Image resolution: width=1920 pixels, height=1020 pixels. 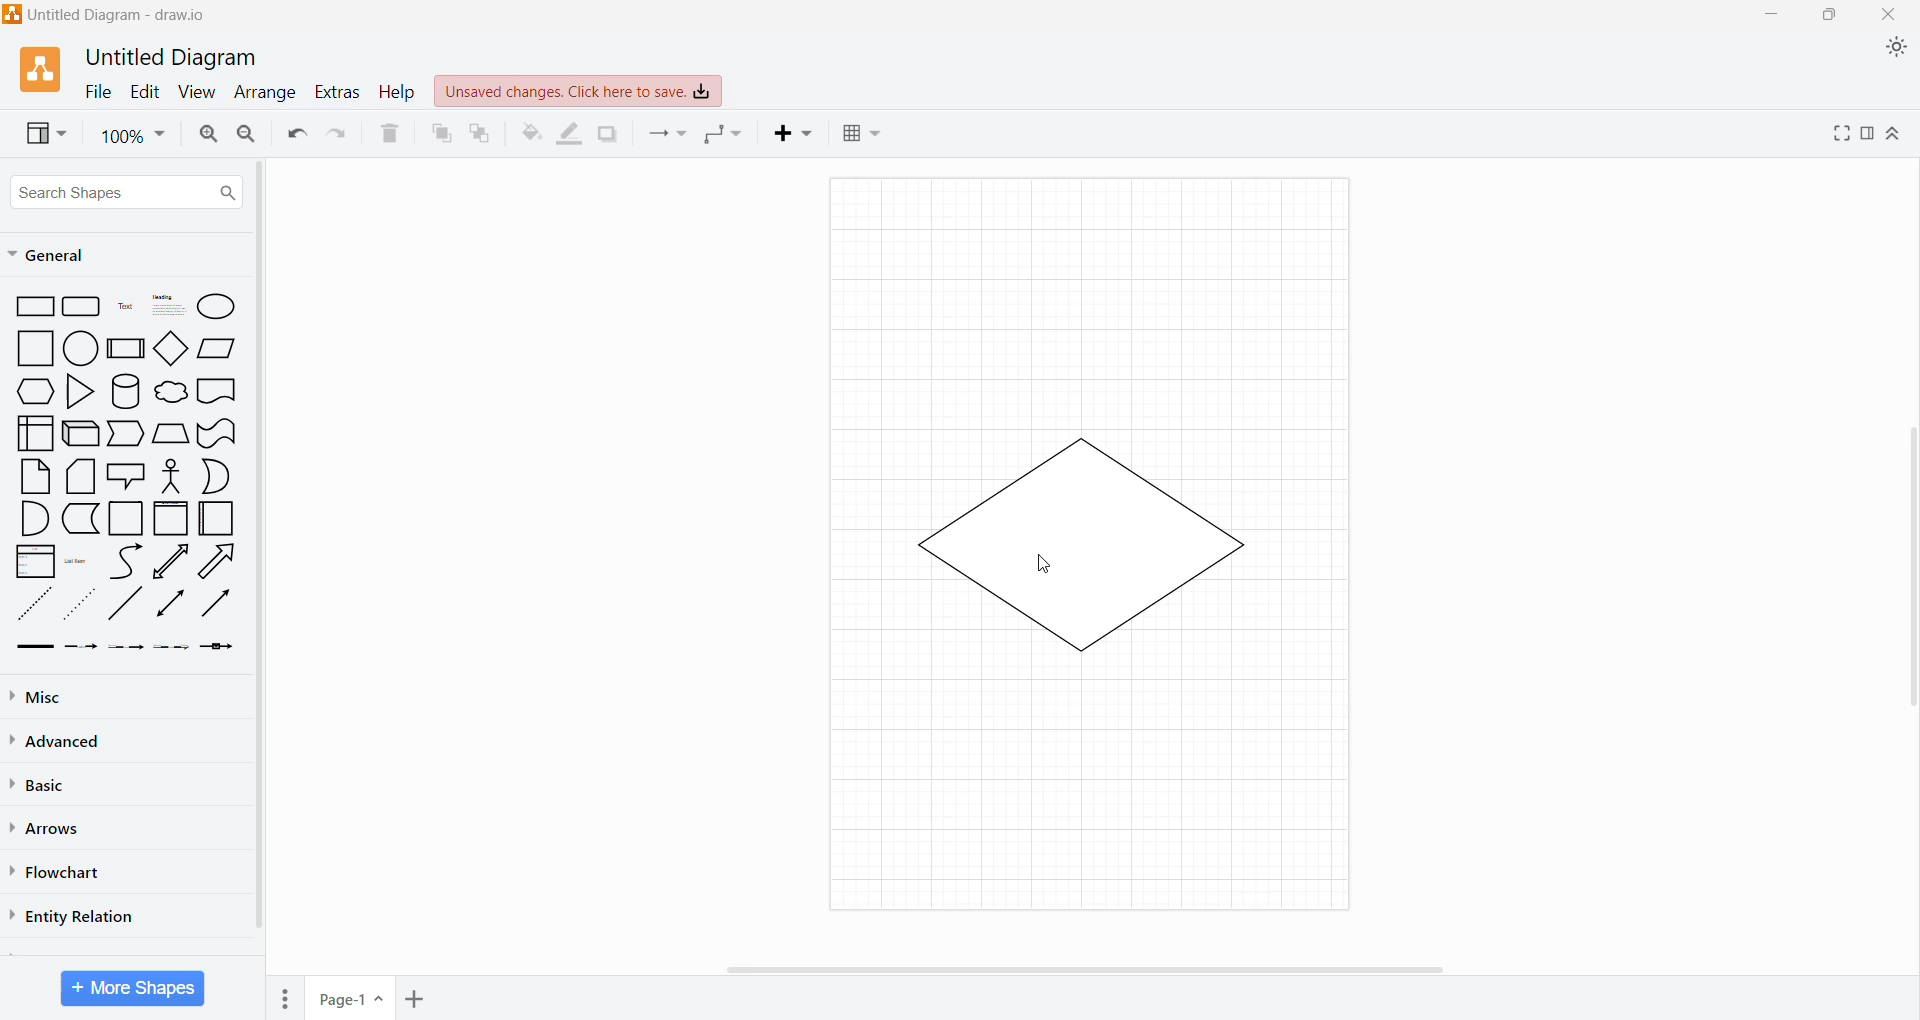 I want to click on Bidirectional Connector, so click(x=172, y=607).